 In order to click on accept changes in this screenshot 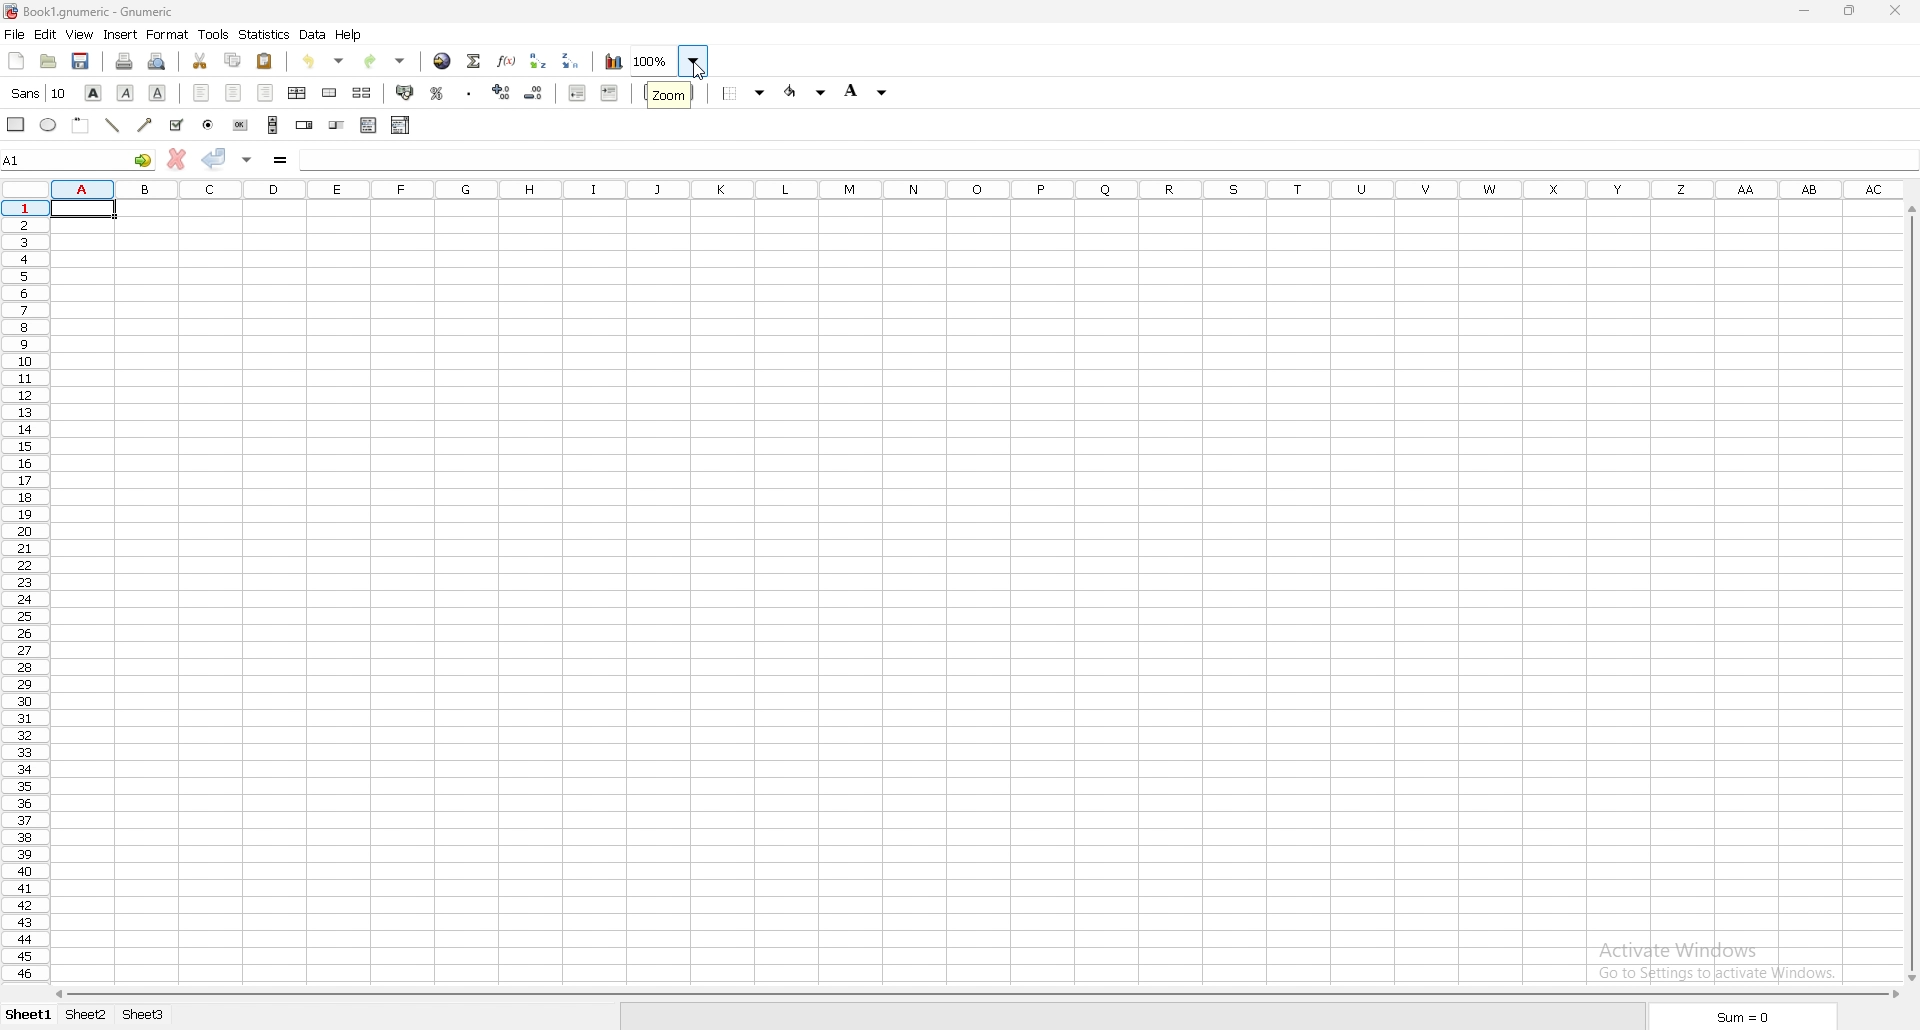, I will do `click(214, 158)`.